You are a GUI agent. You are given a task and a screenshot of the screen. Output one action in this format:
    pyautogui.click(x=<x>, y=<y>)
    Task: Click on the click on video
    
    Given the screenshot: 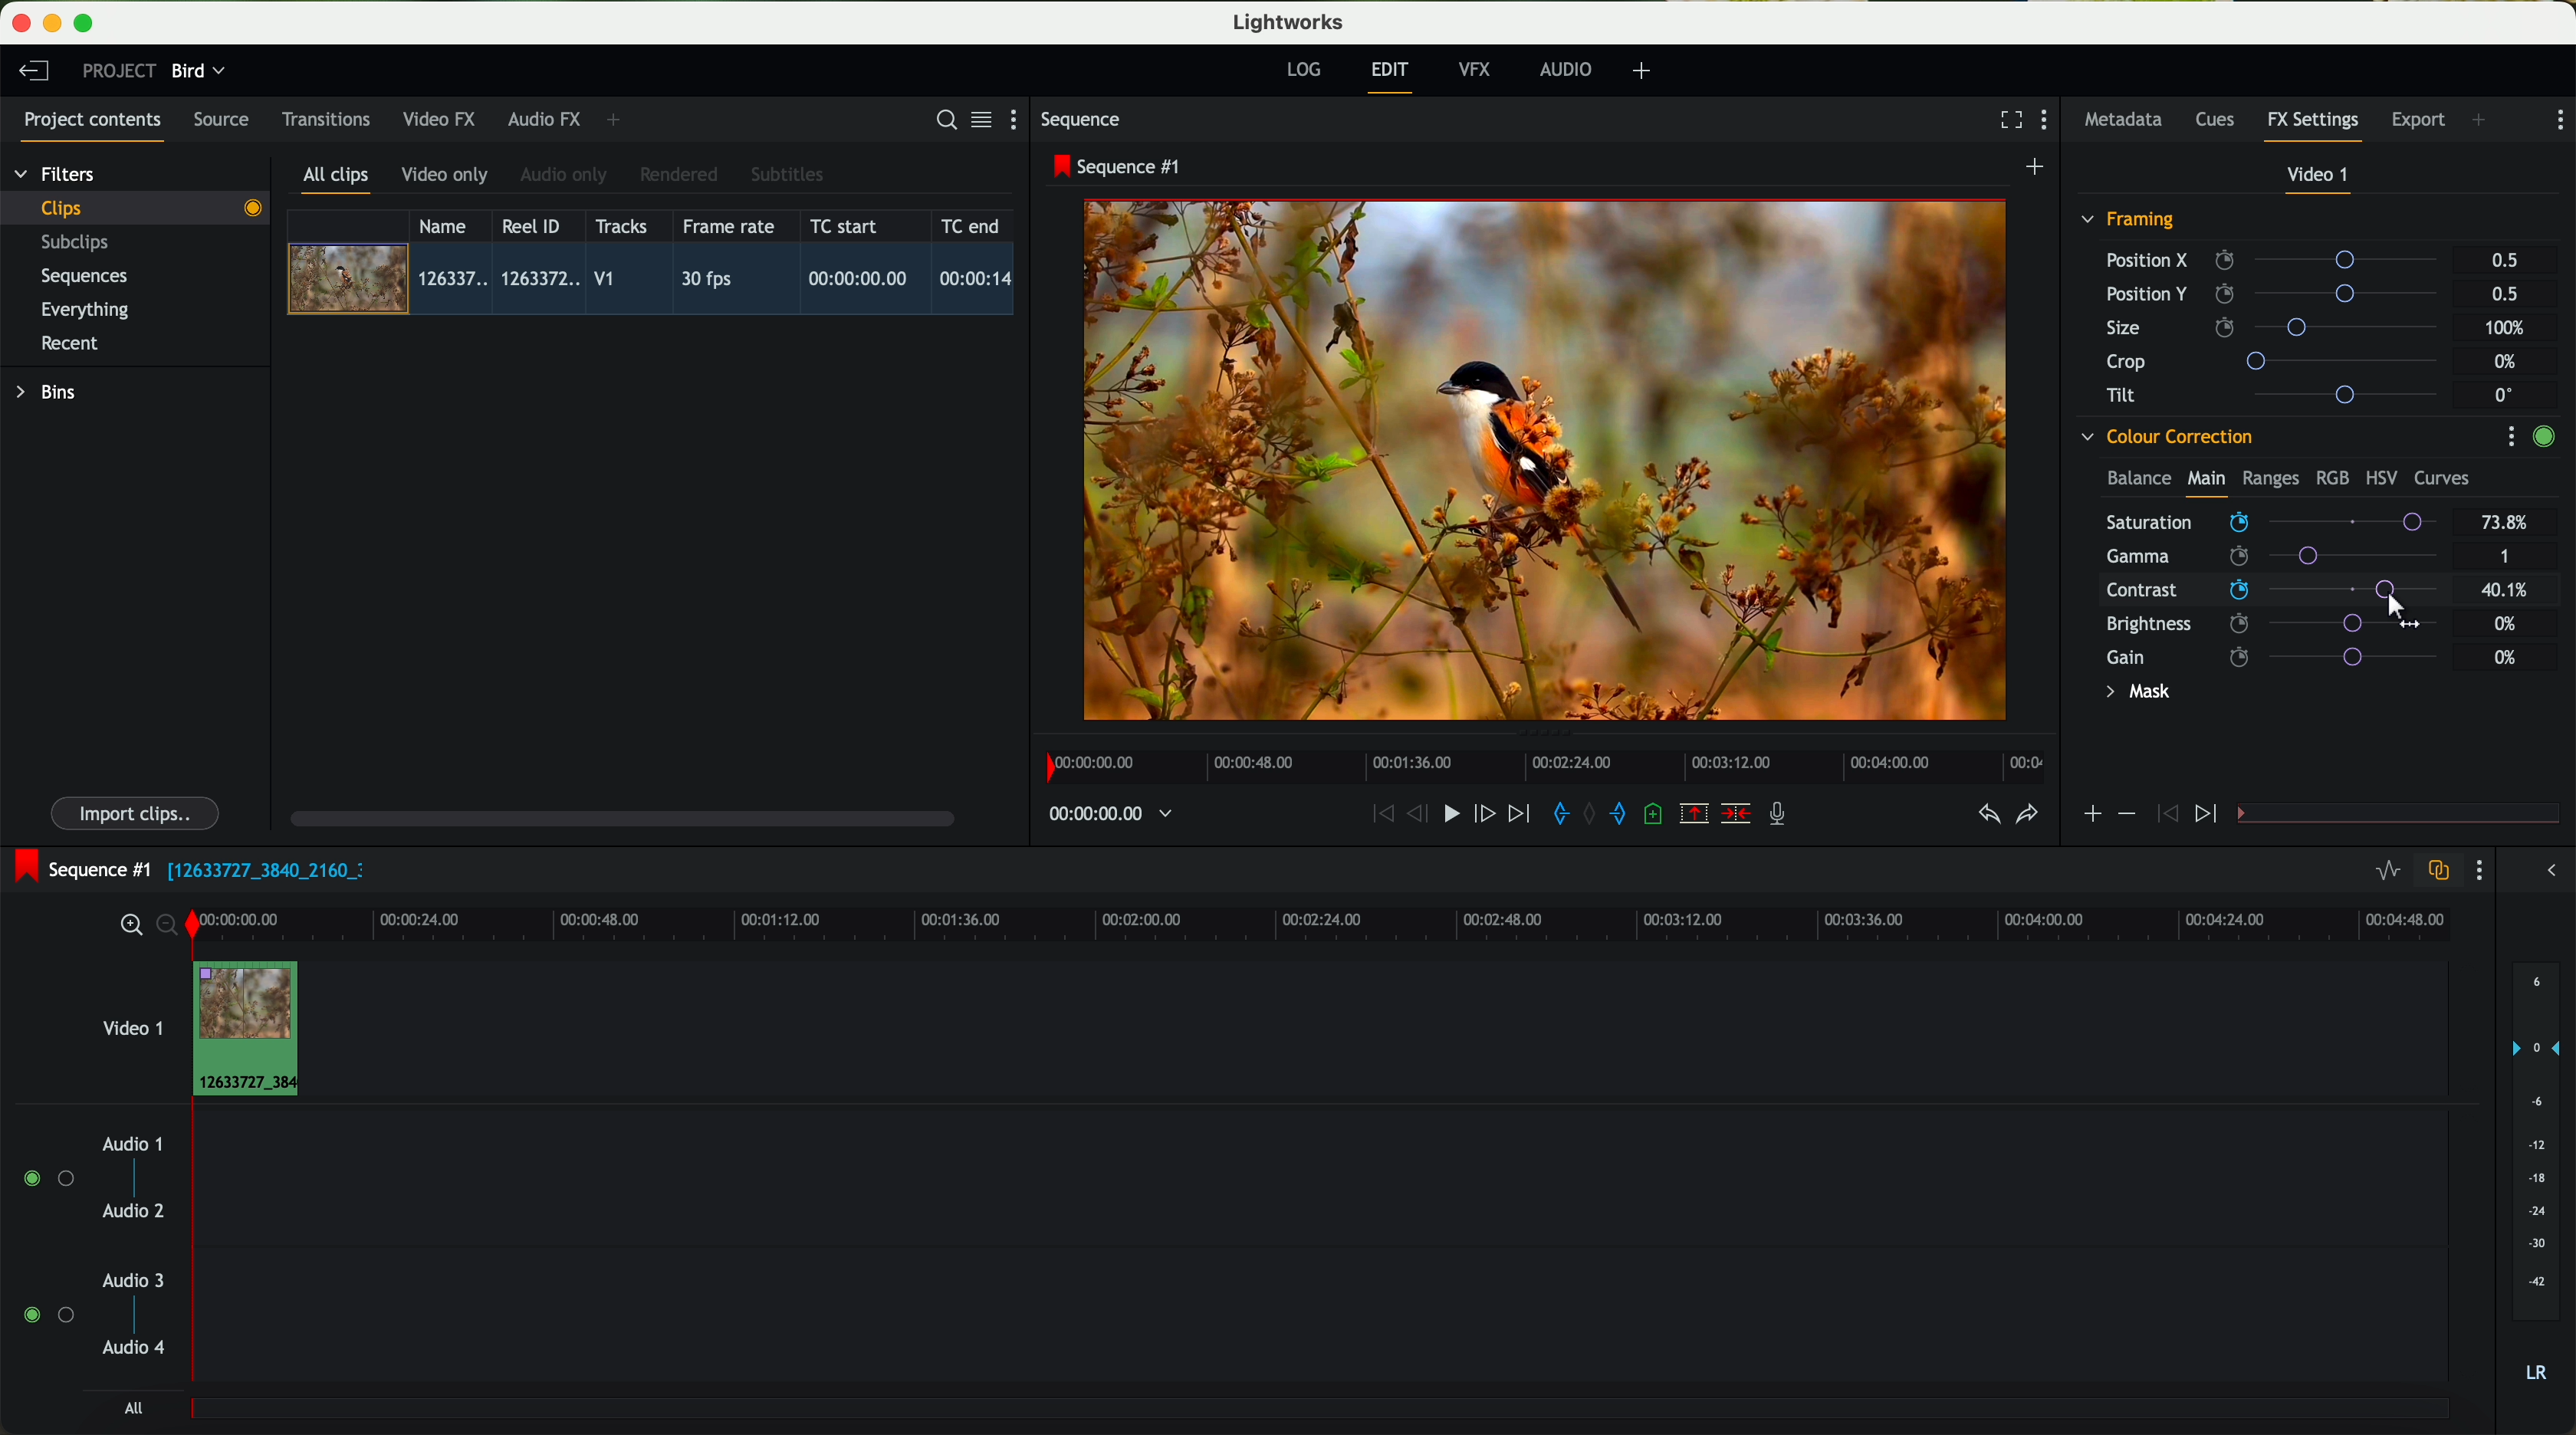 What is the action you would take?
    pyautogui.click(x=657, y=282)
    